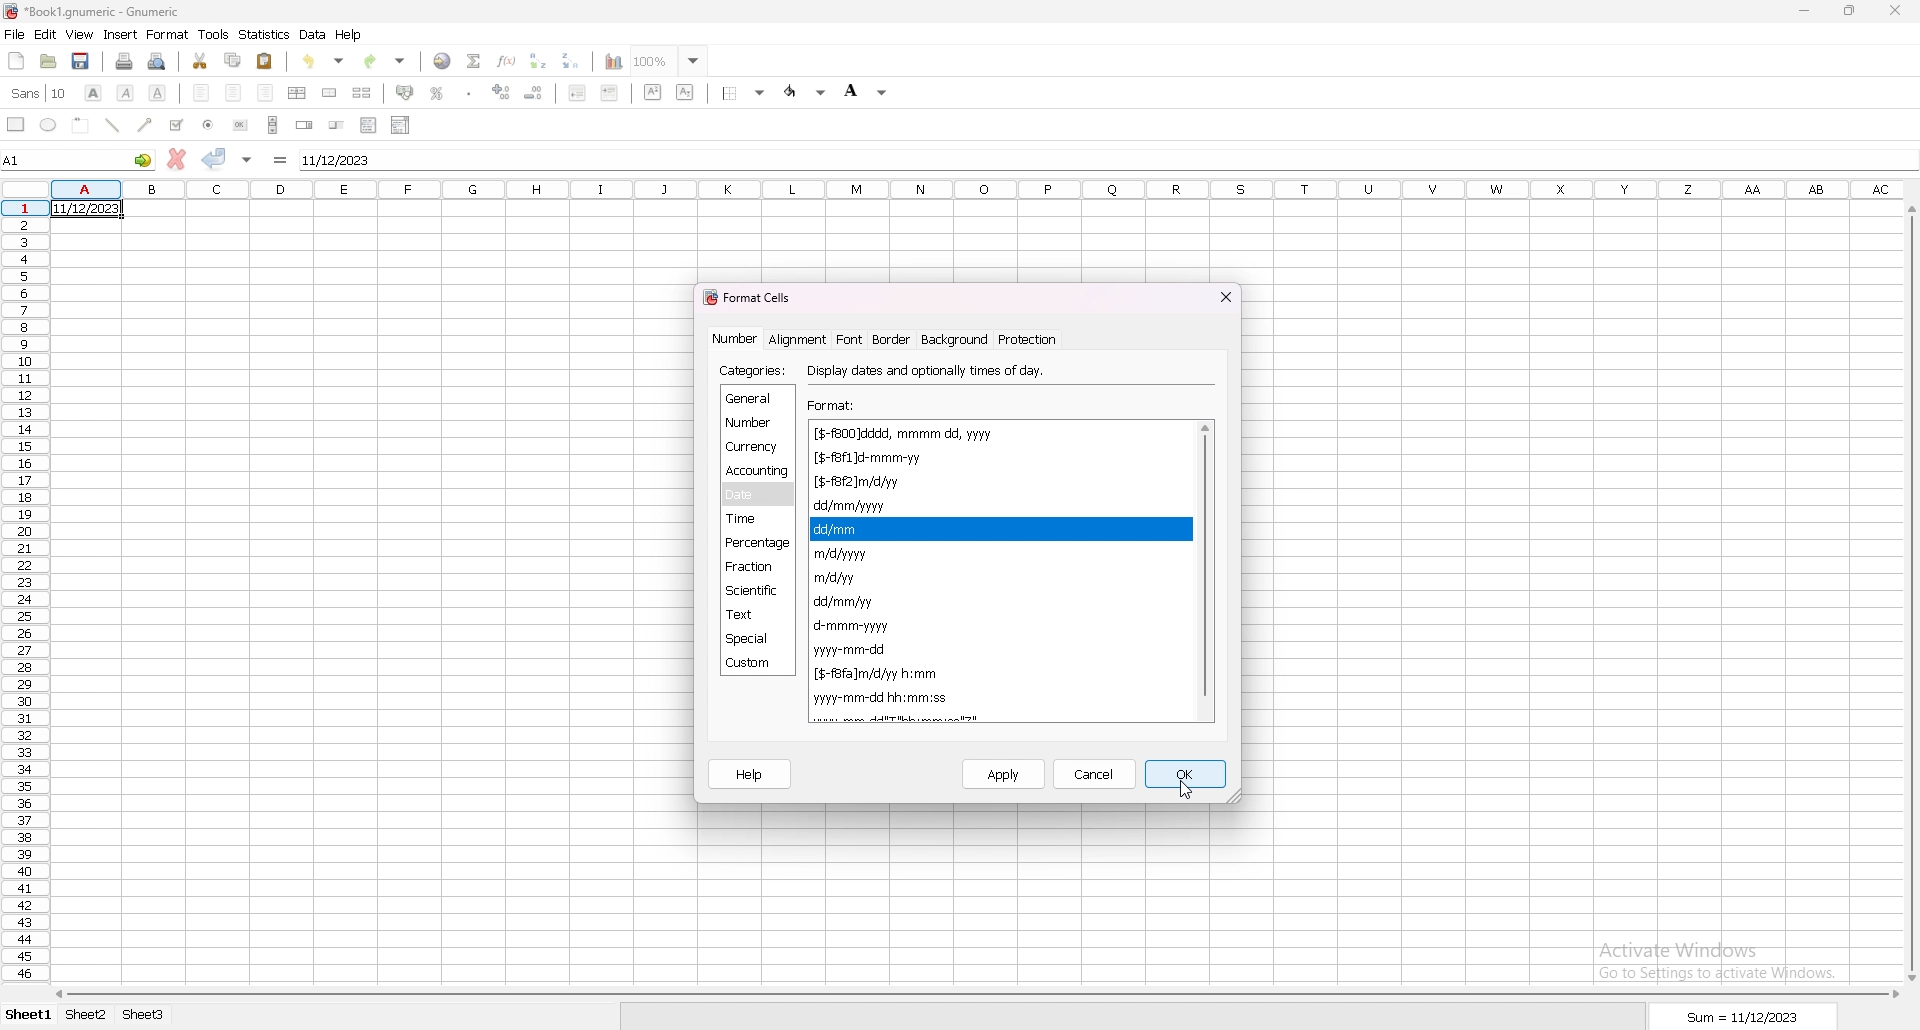 The height and width of the screenshot is (1030, 1920). I want to click on frame, so click(81, 125).